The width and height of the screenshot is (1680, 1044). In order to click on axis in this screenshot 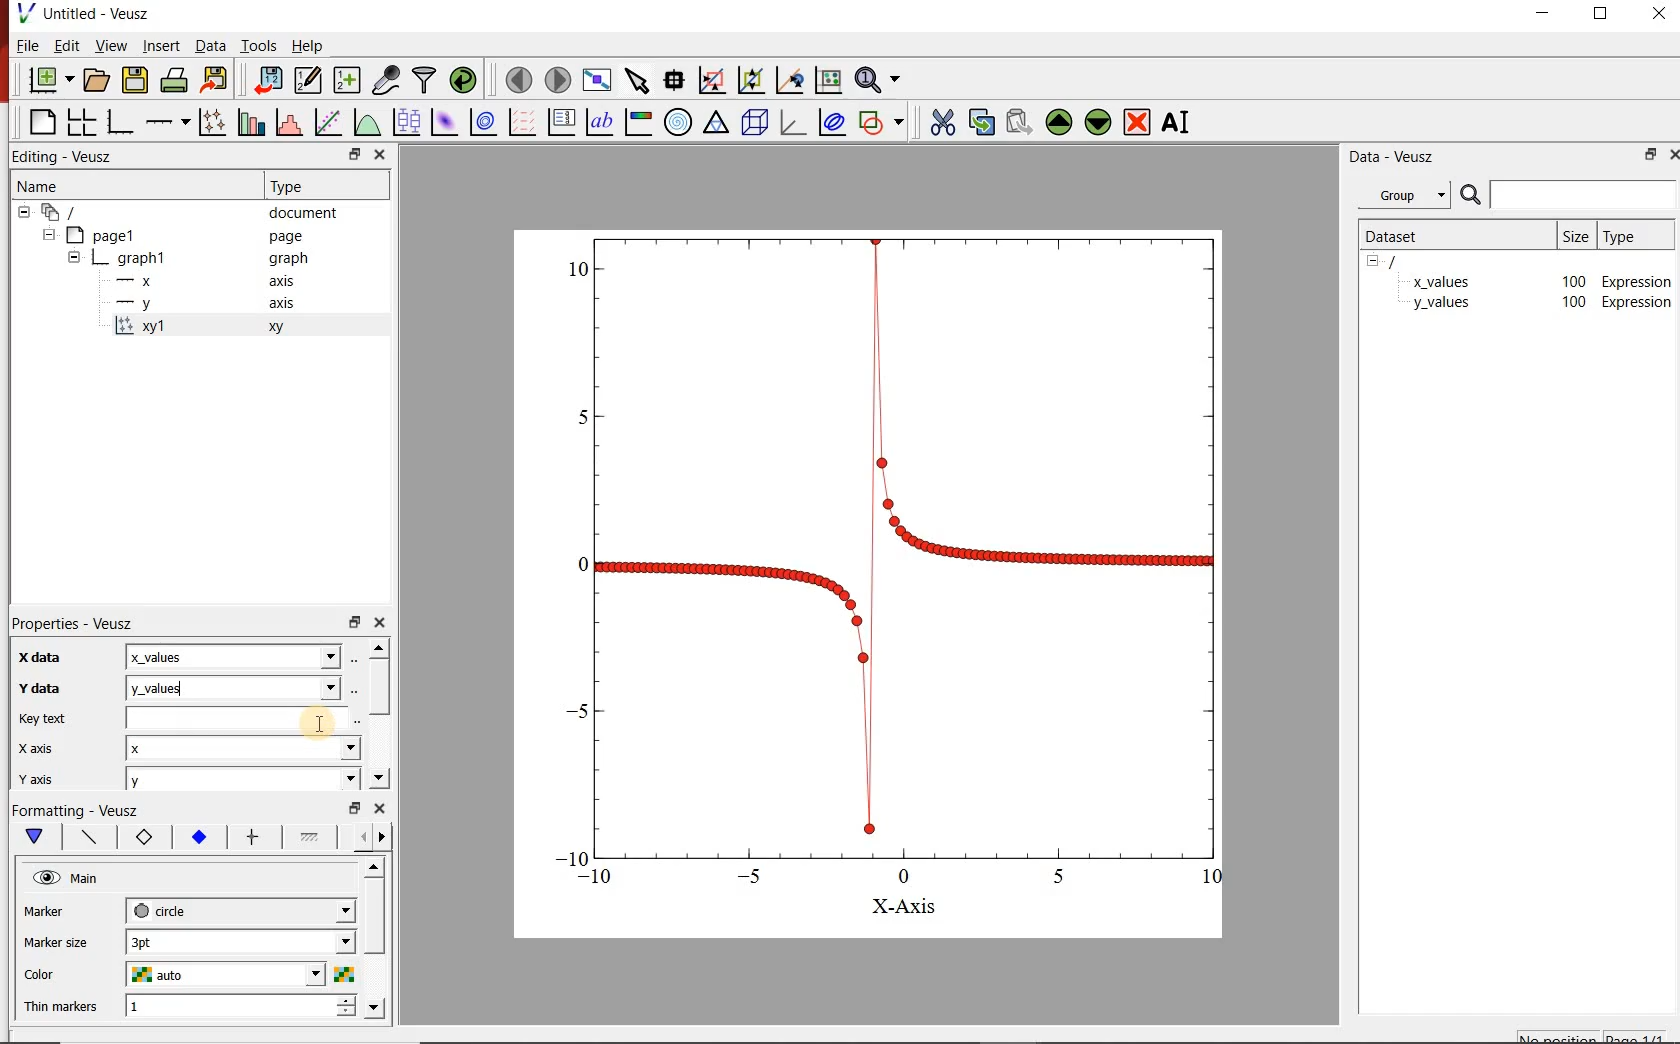, I will do `click(284, 281)`.